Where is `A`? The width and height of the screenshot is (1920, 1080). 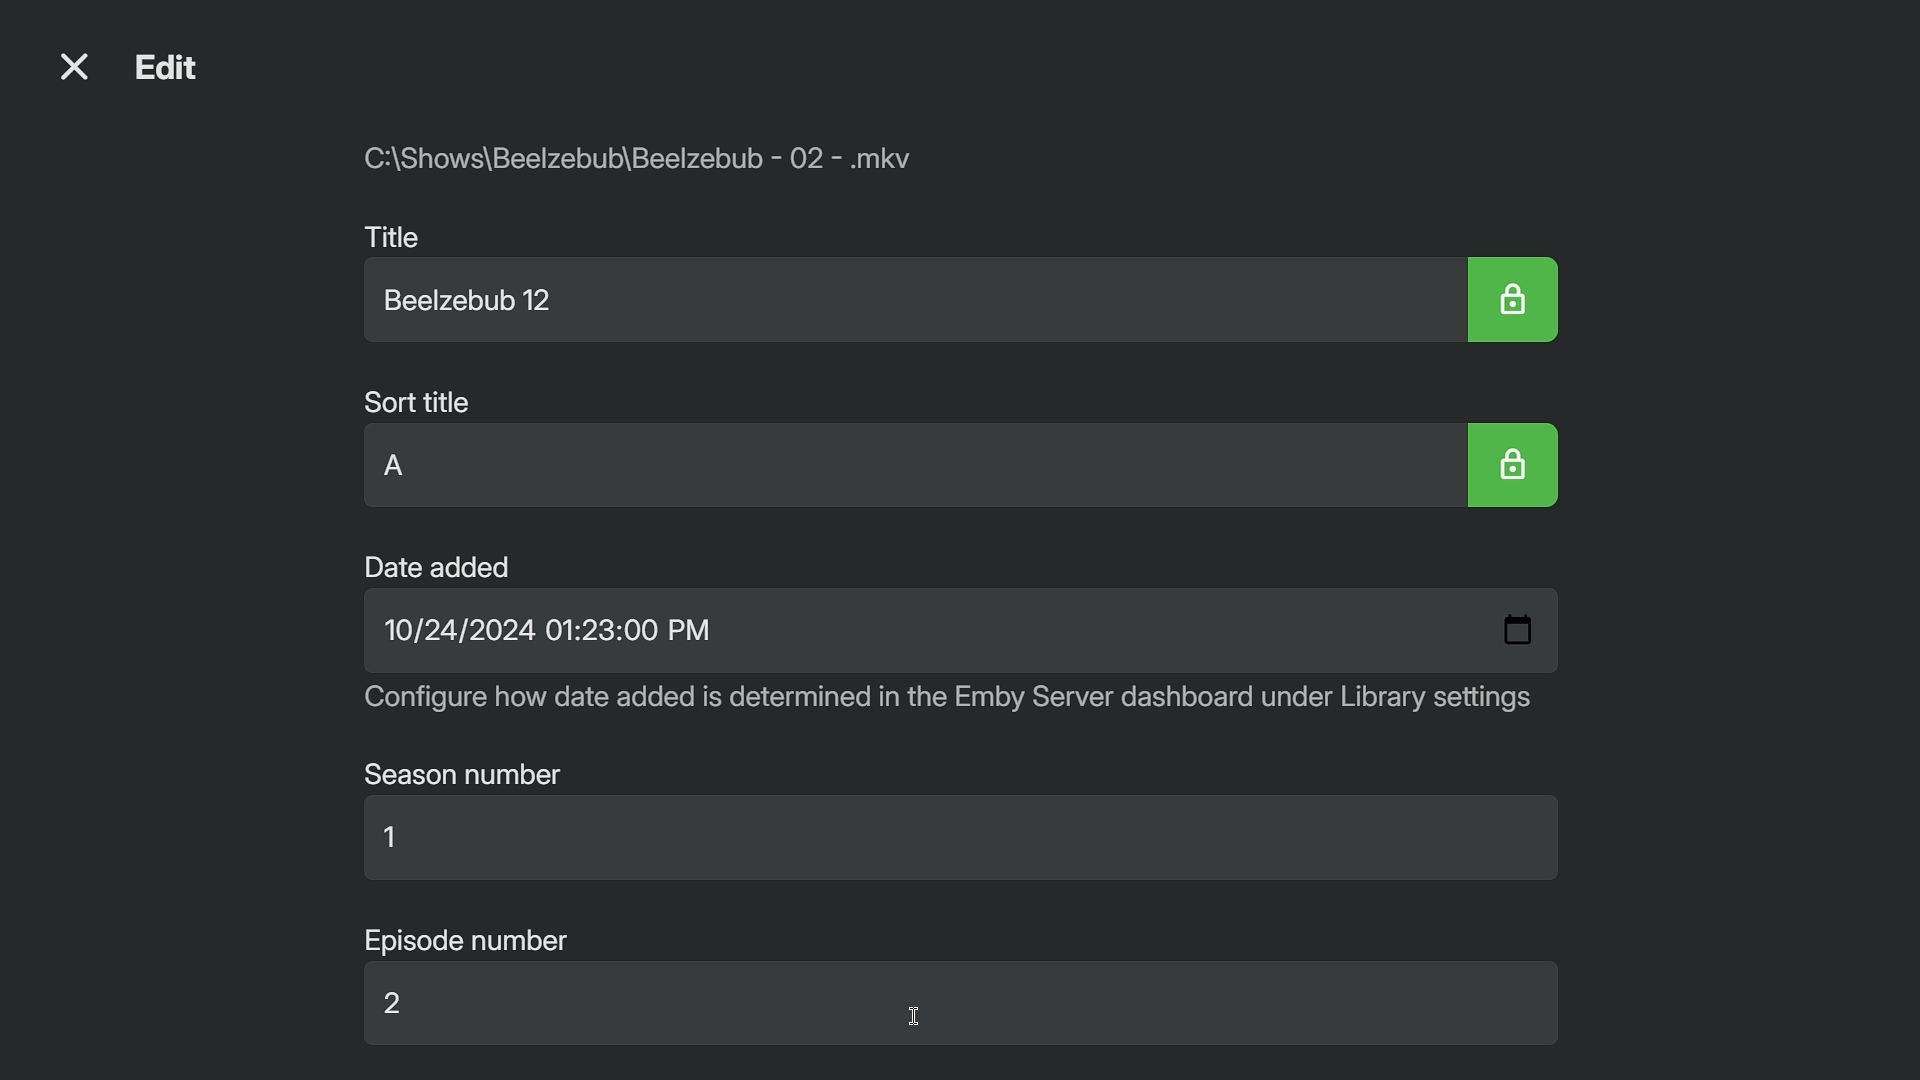 A is located at coordinates (408, 469).